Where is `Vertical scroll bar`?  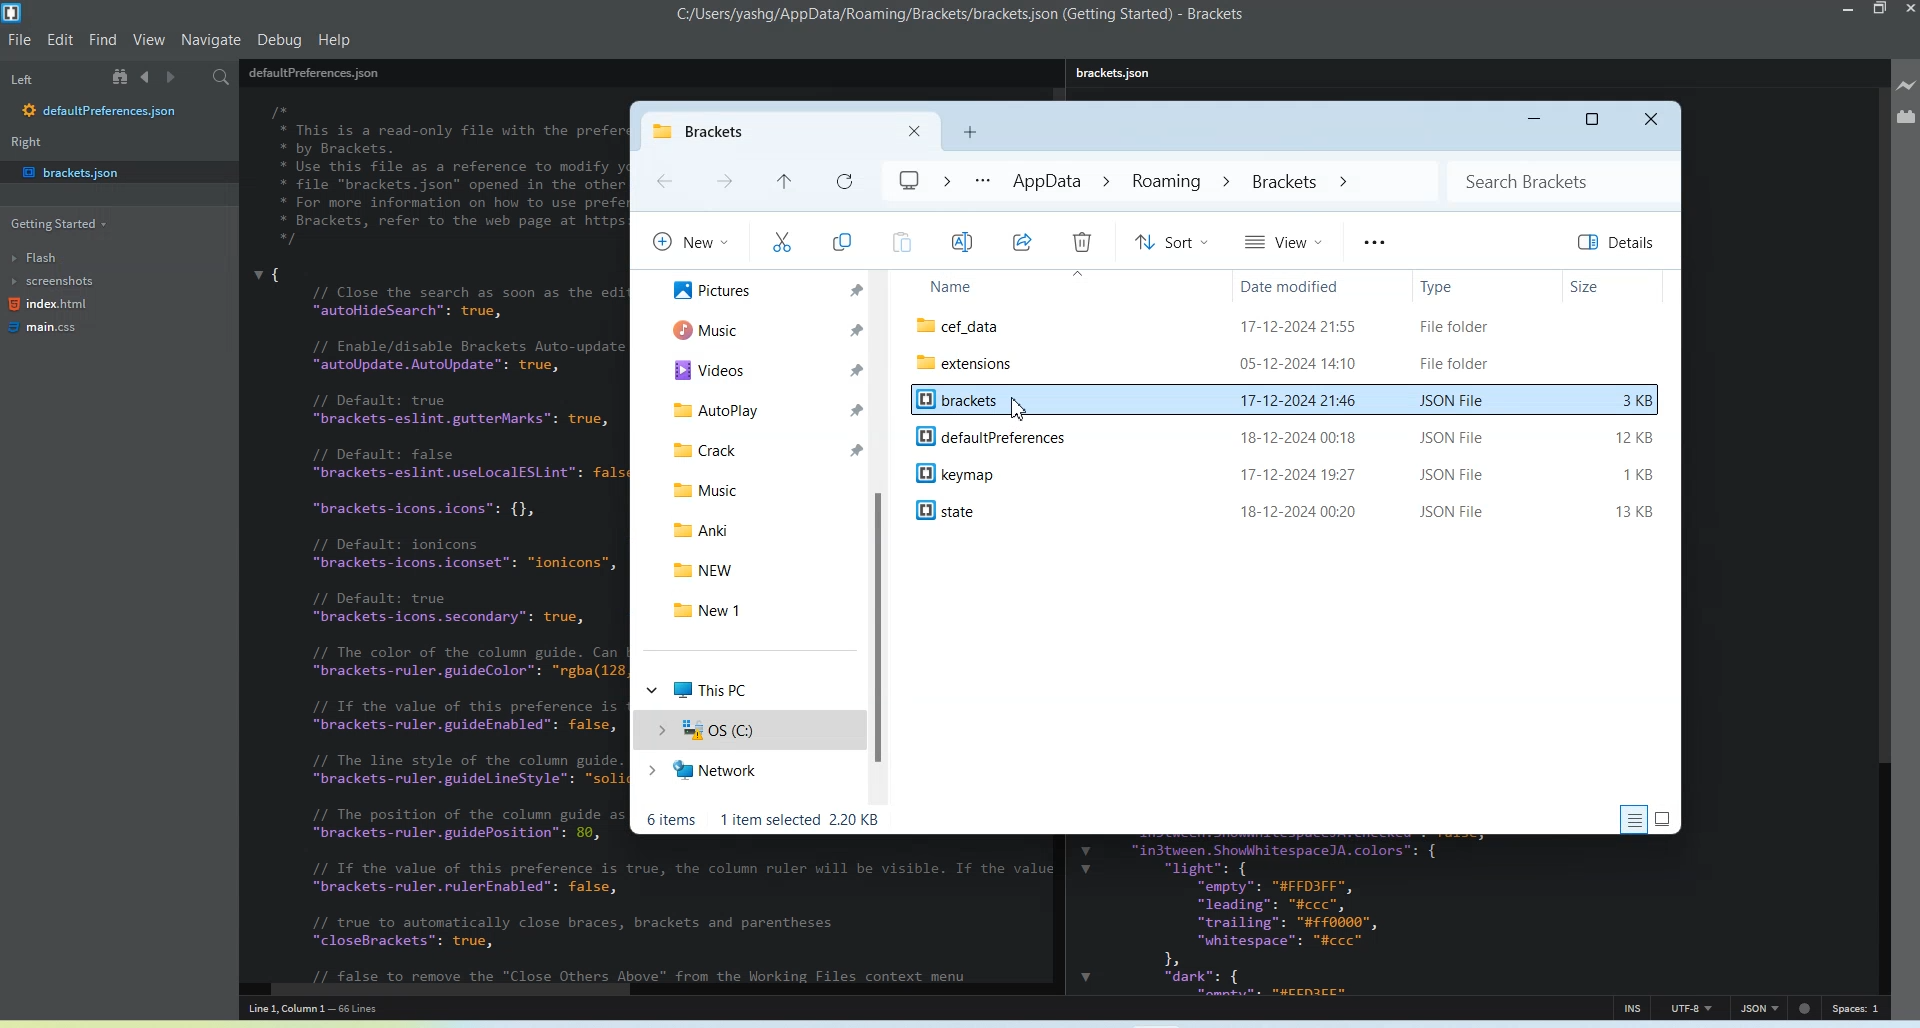
Vertical scroll bar is located at coordinates (883, 537).